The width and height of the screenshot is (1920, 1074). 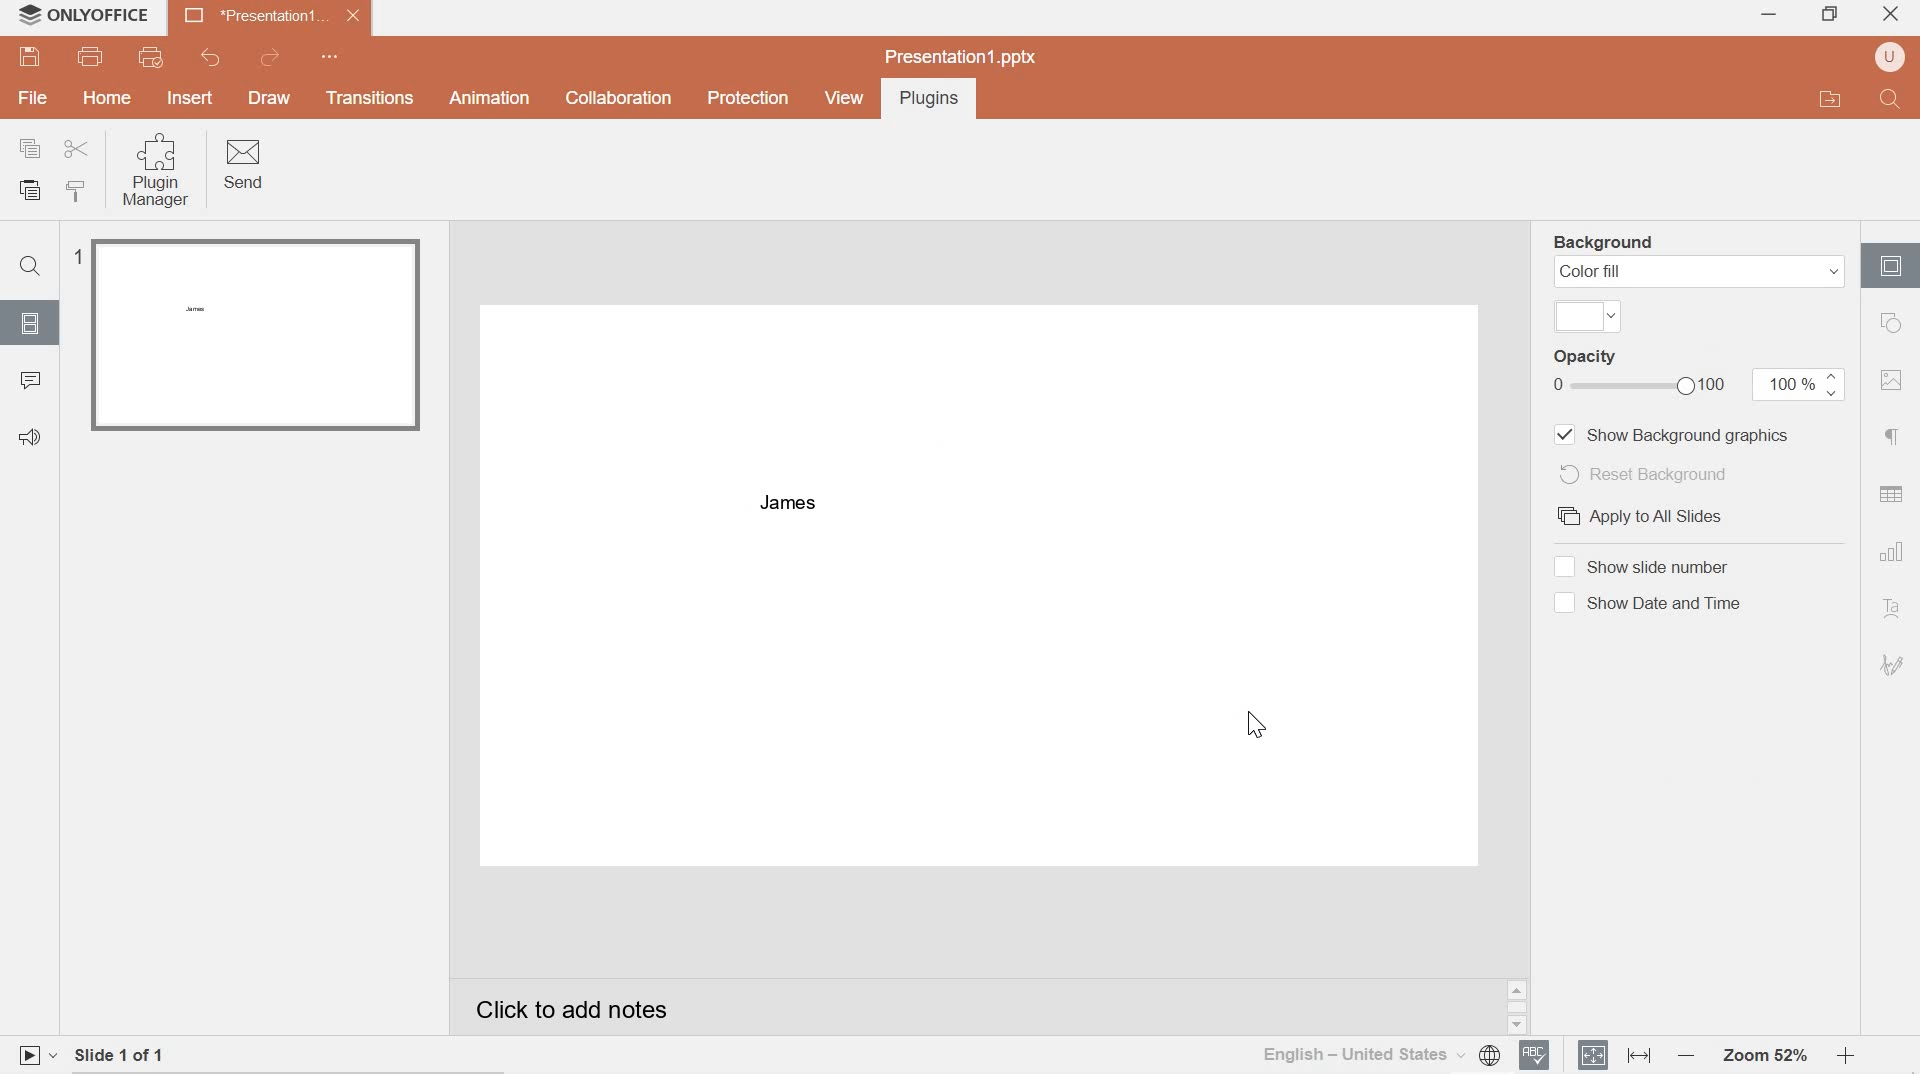 I want to click on INSERT, so click(x=192, y=97).